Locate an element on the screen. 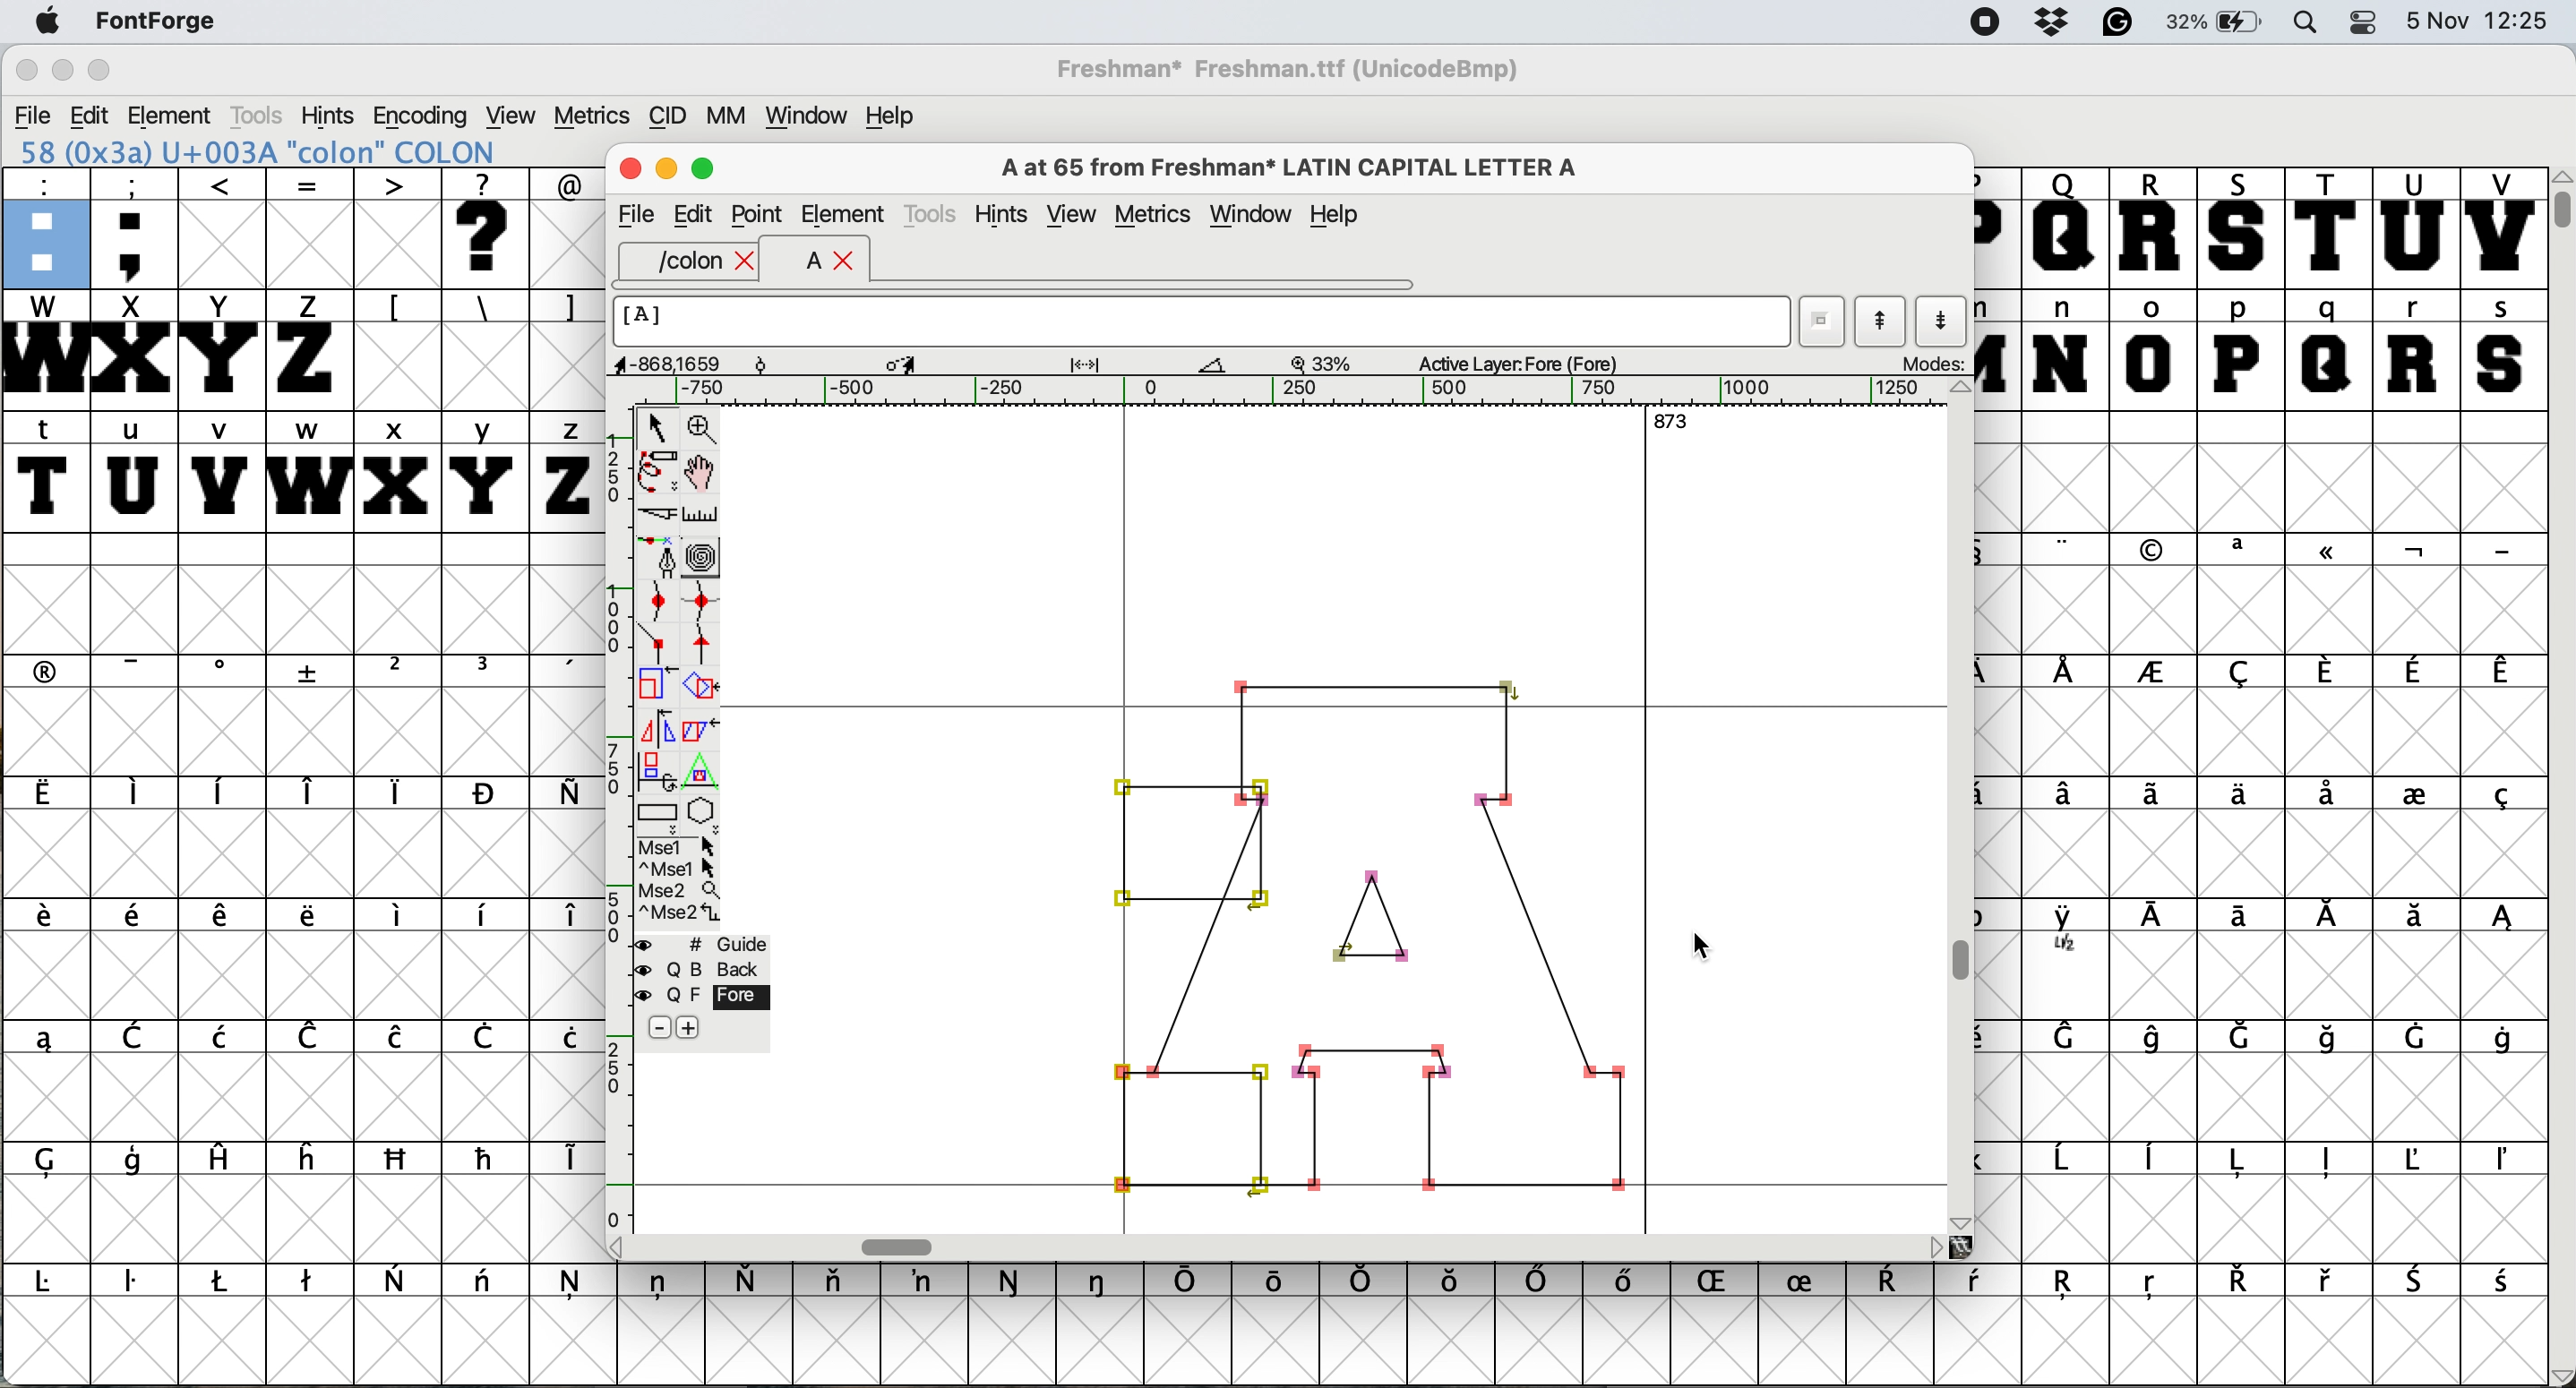 Image resolution: width=2576 pixels, height=1388 pixels. add a tangent point is located at coordinates (708, 642).